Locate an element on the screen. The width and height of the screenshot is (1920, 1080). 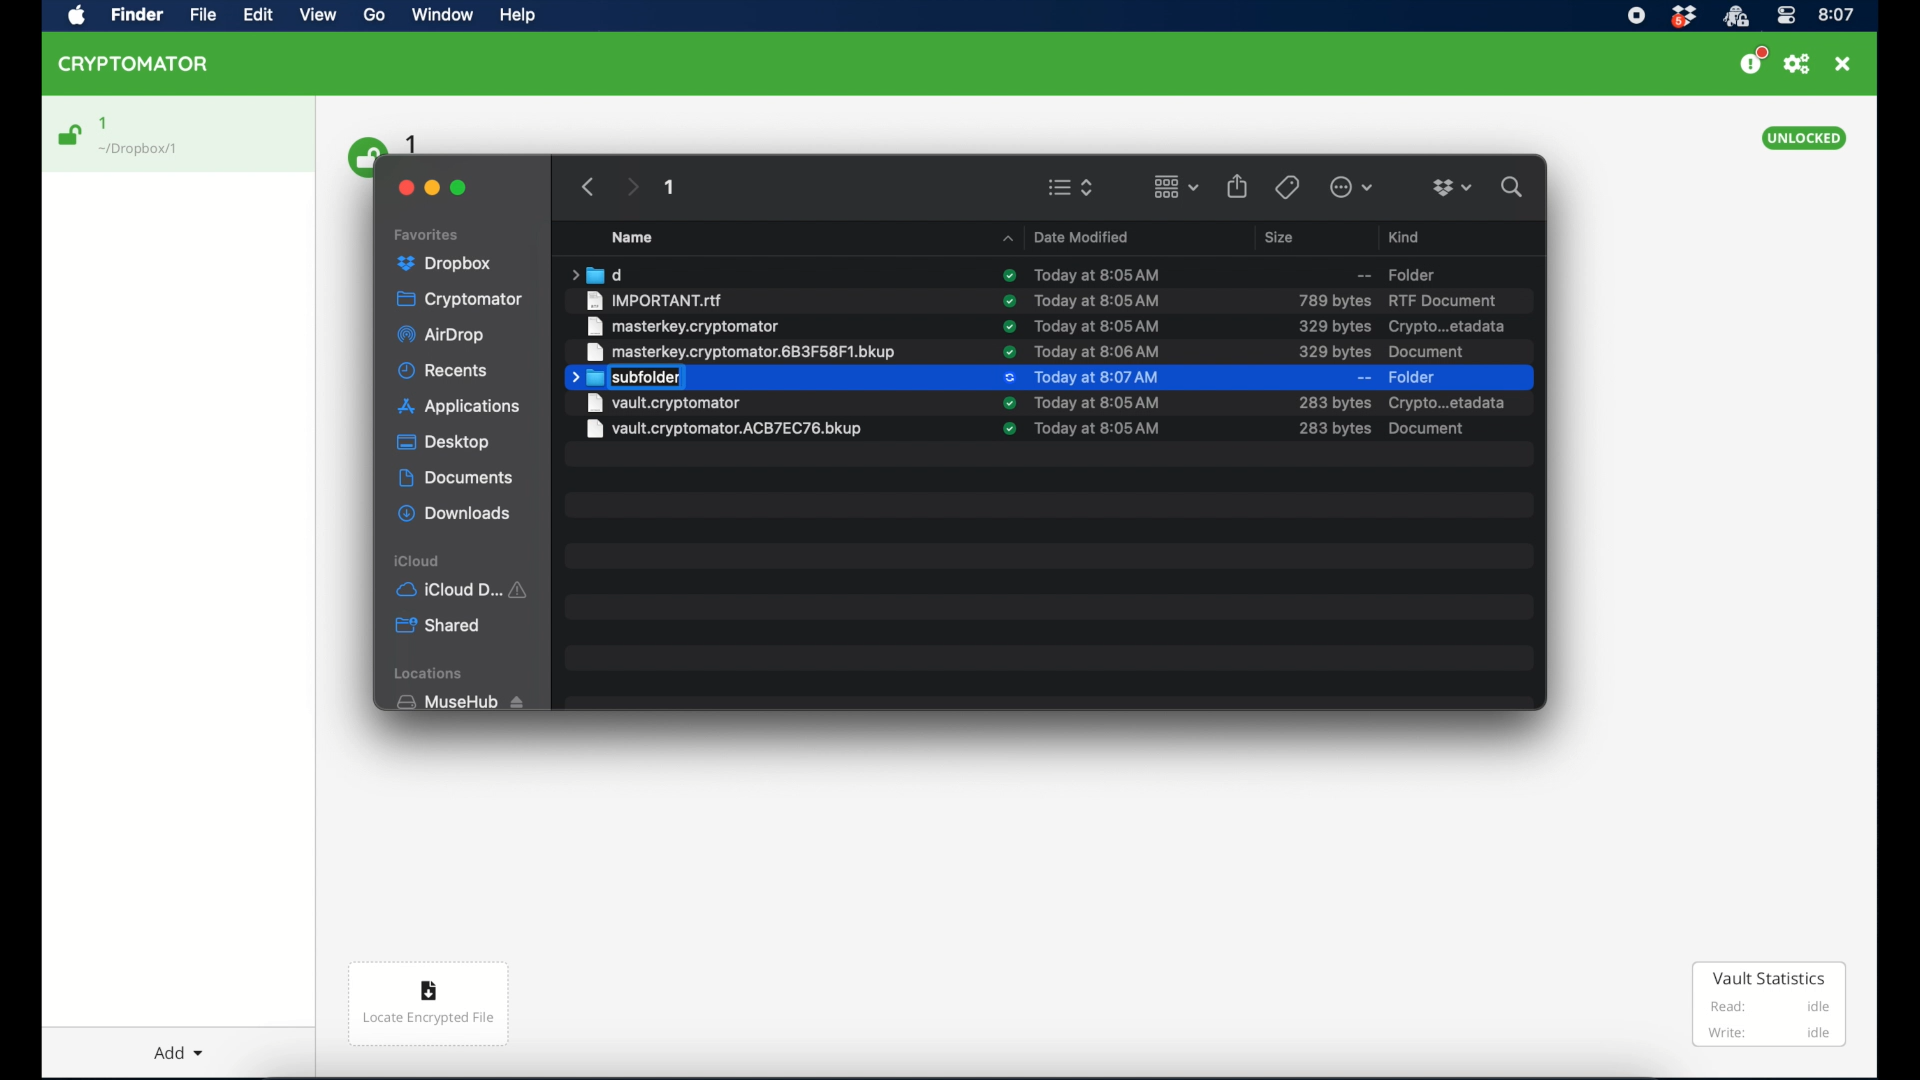
crypto is located at coordinates (1391, 432).